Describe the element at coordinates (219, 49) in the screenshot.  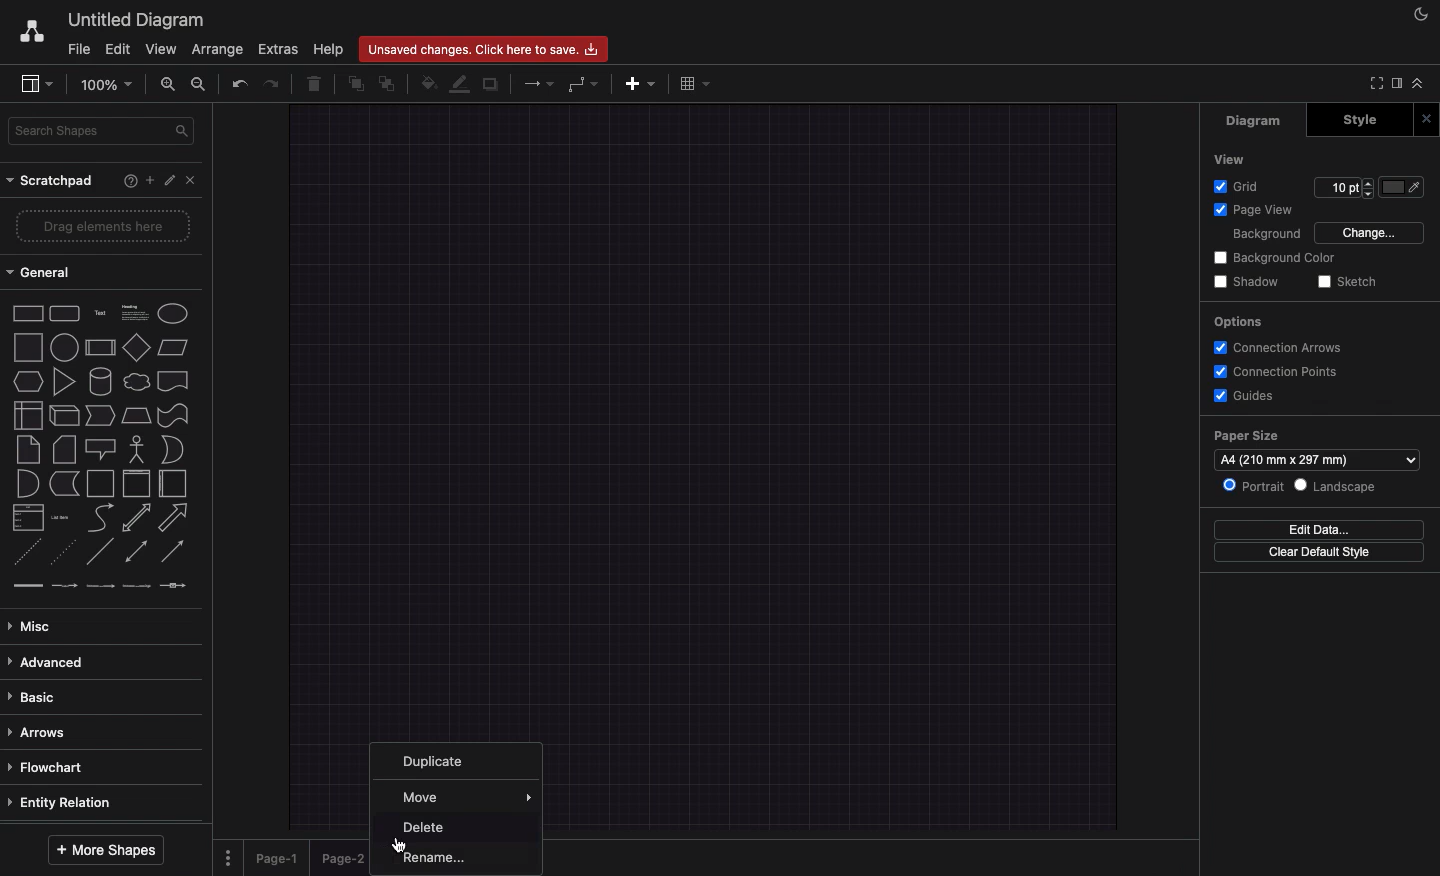
I see `Arrange` at that location.